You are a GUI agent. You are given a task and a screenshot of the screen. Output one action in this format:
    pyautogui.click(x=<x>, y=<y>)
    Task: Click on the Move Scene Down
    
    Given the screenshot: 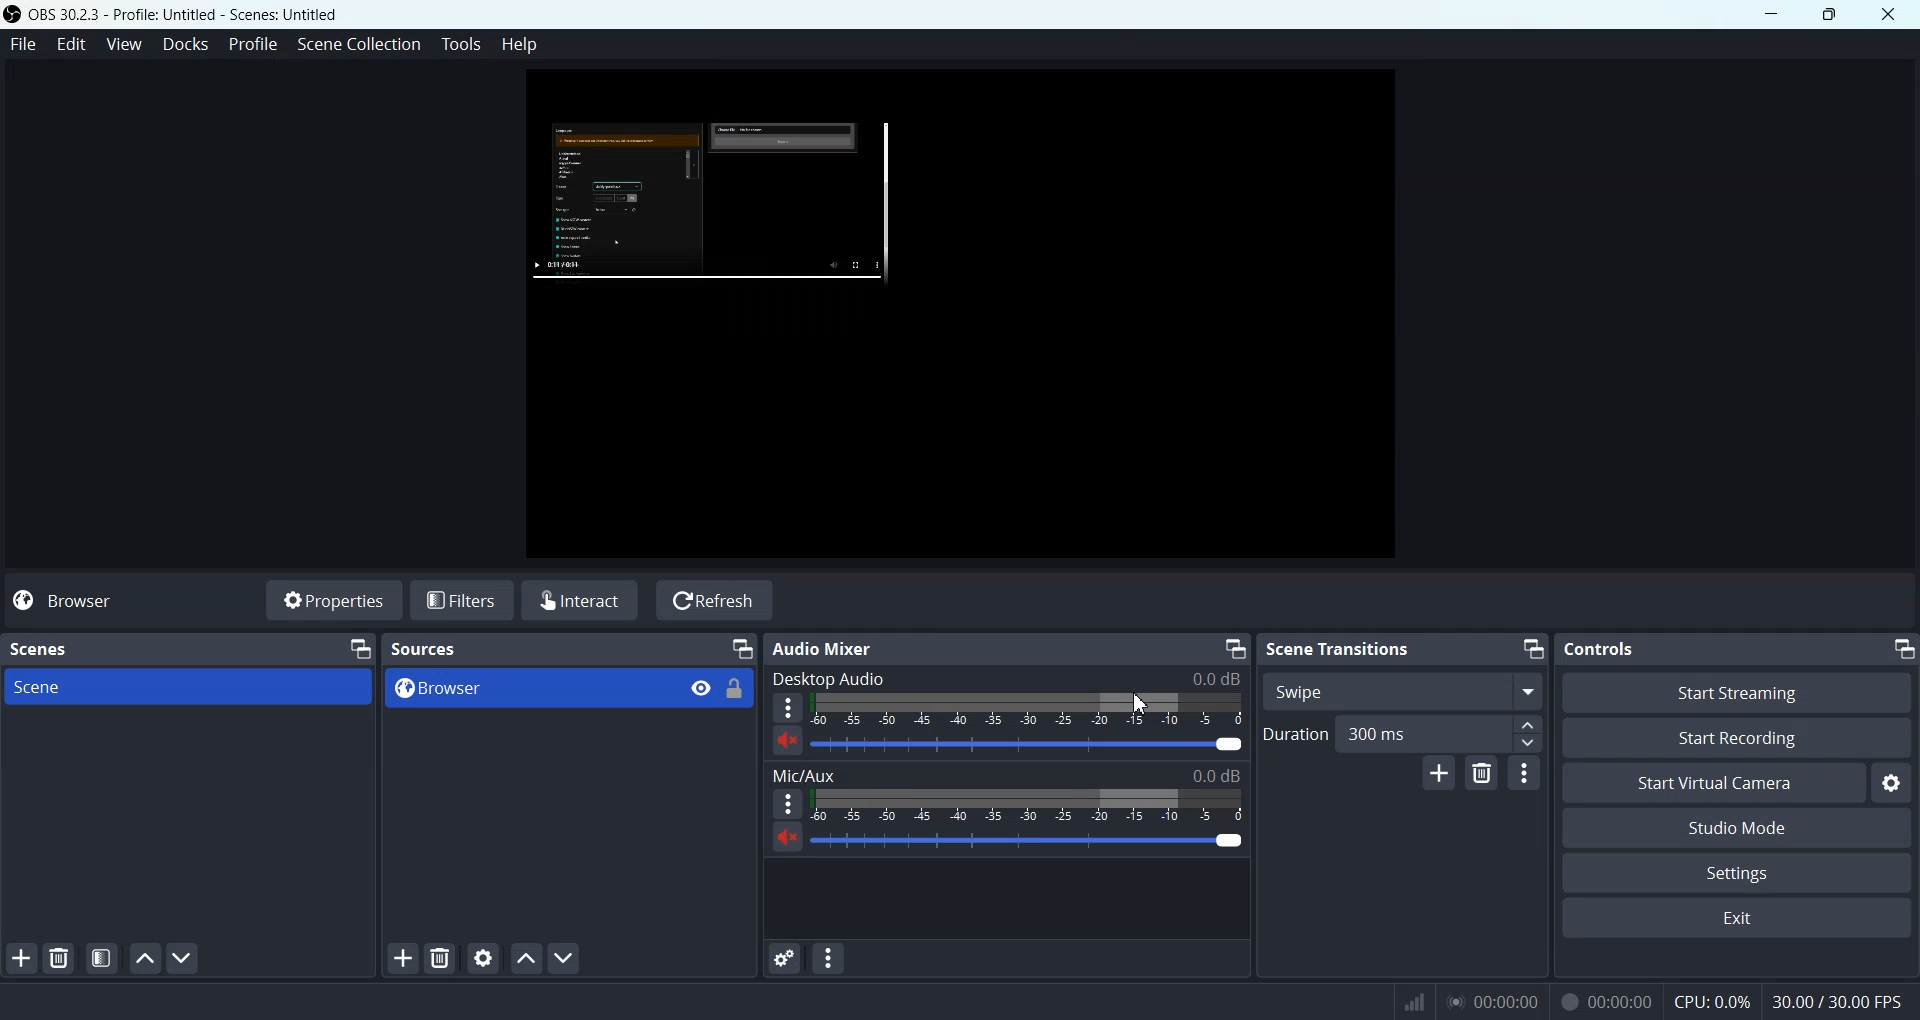 What is the action you would take?
    pyautogui.click(x=567, y=959)
    